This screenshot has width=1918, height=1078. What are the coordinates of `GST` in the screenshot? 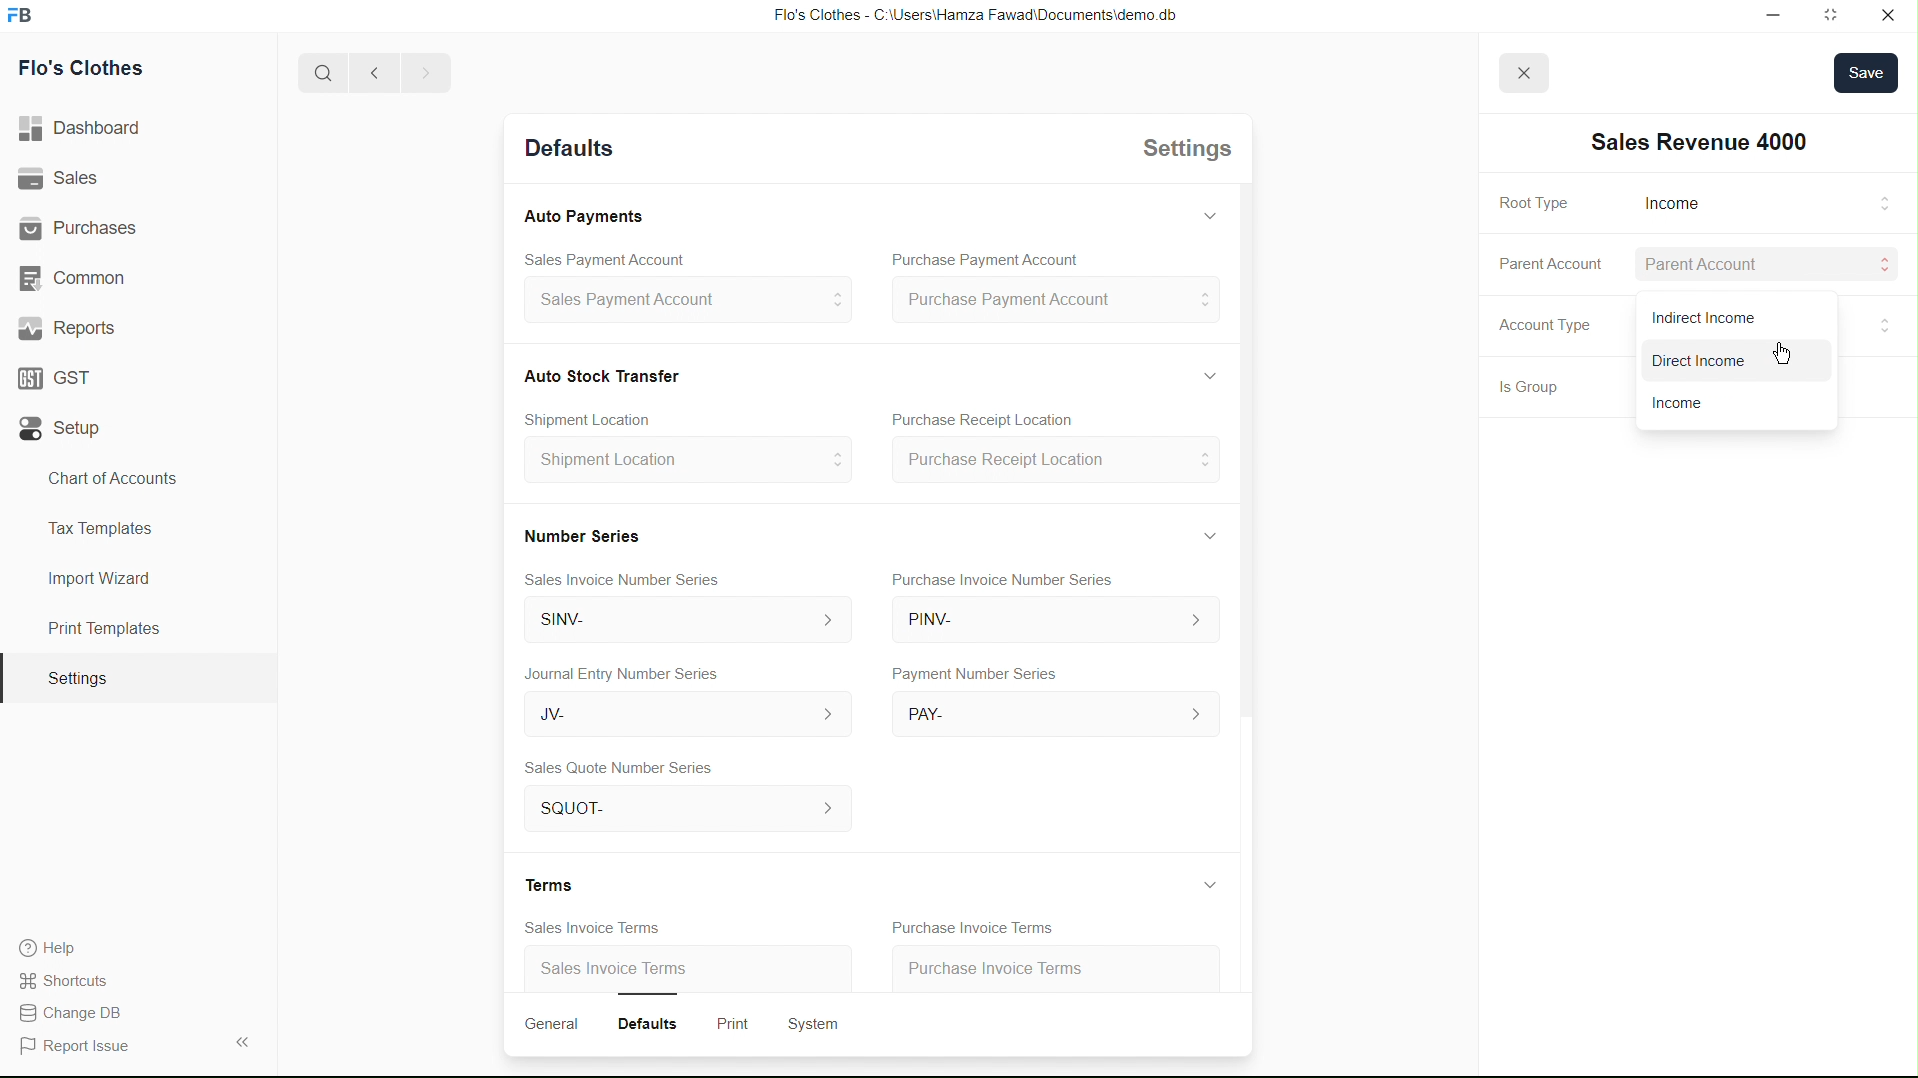 It's located at (62, 373).